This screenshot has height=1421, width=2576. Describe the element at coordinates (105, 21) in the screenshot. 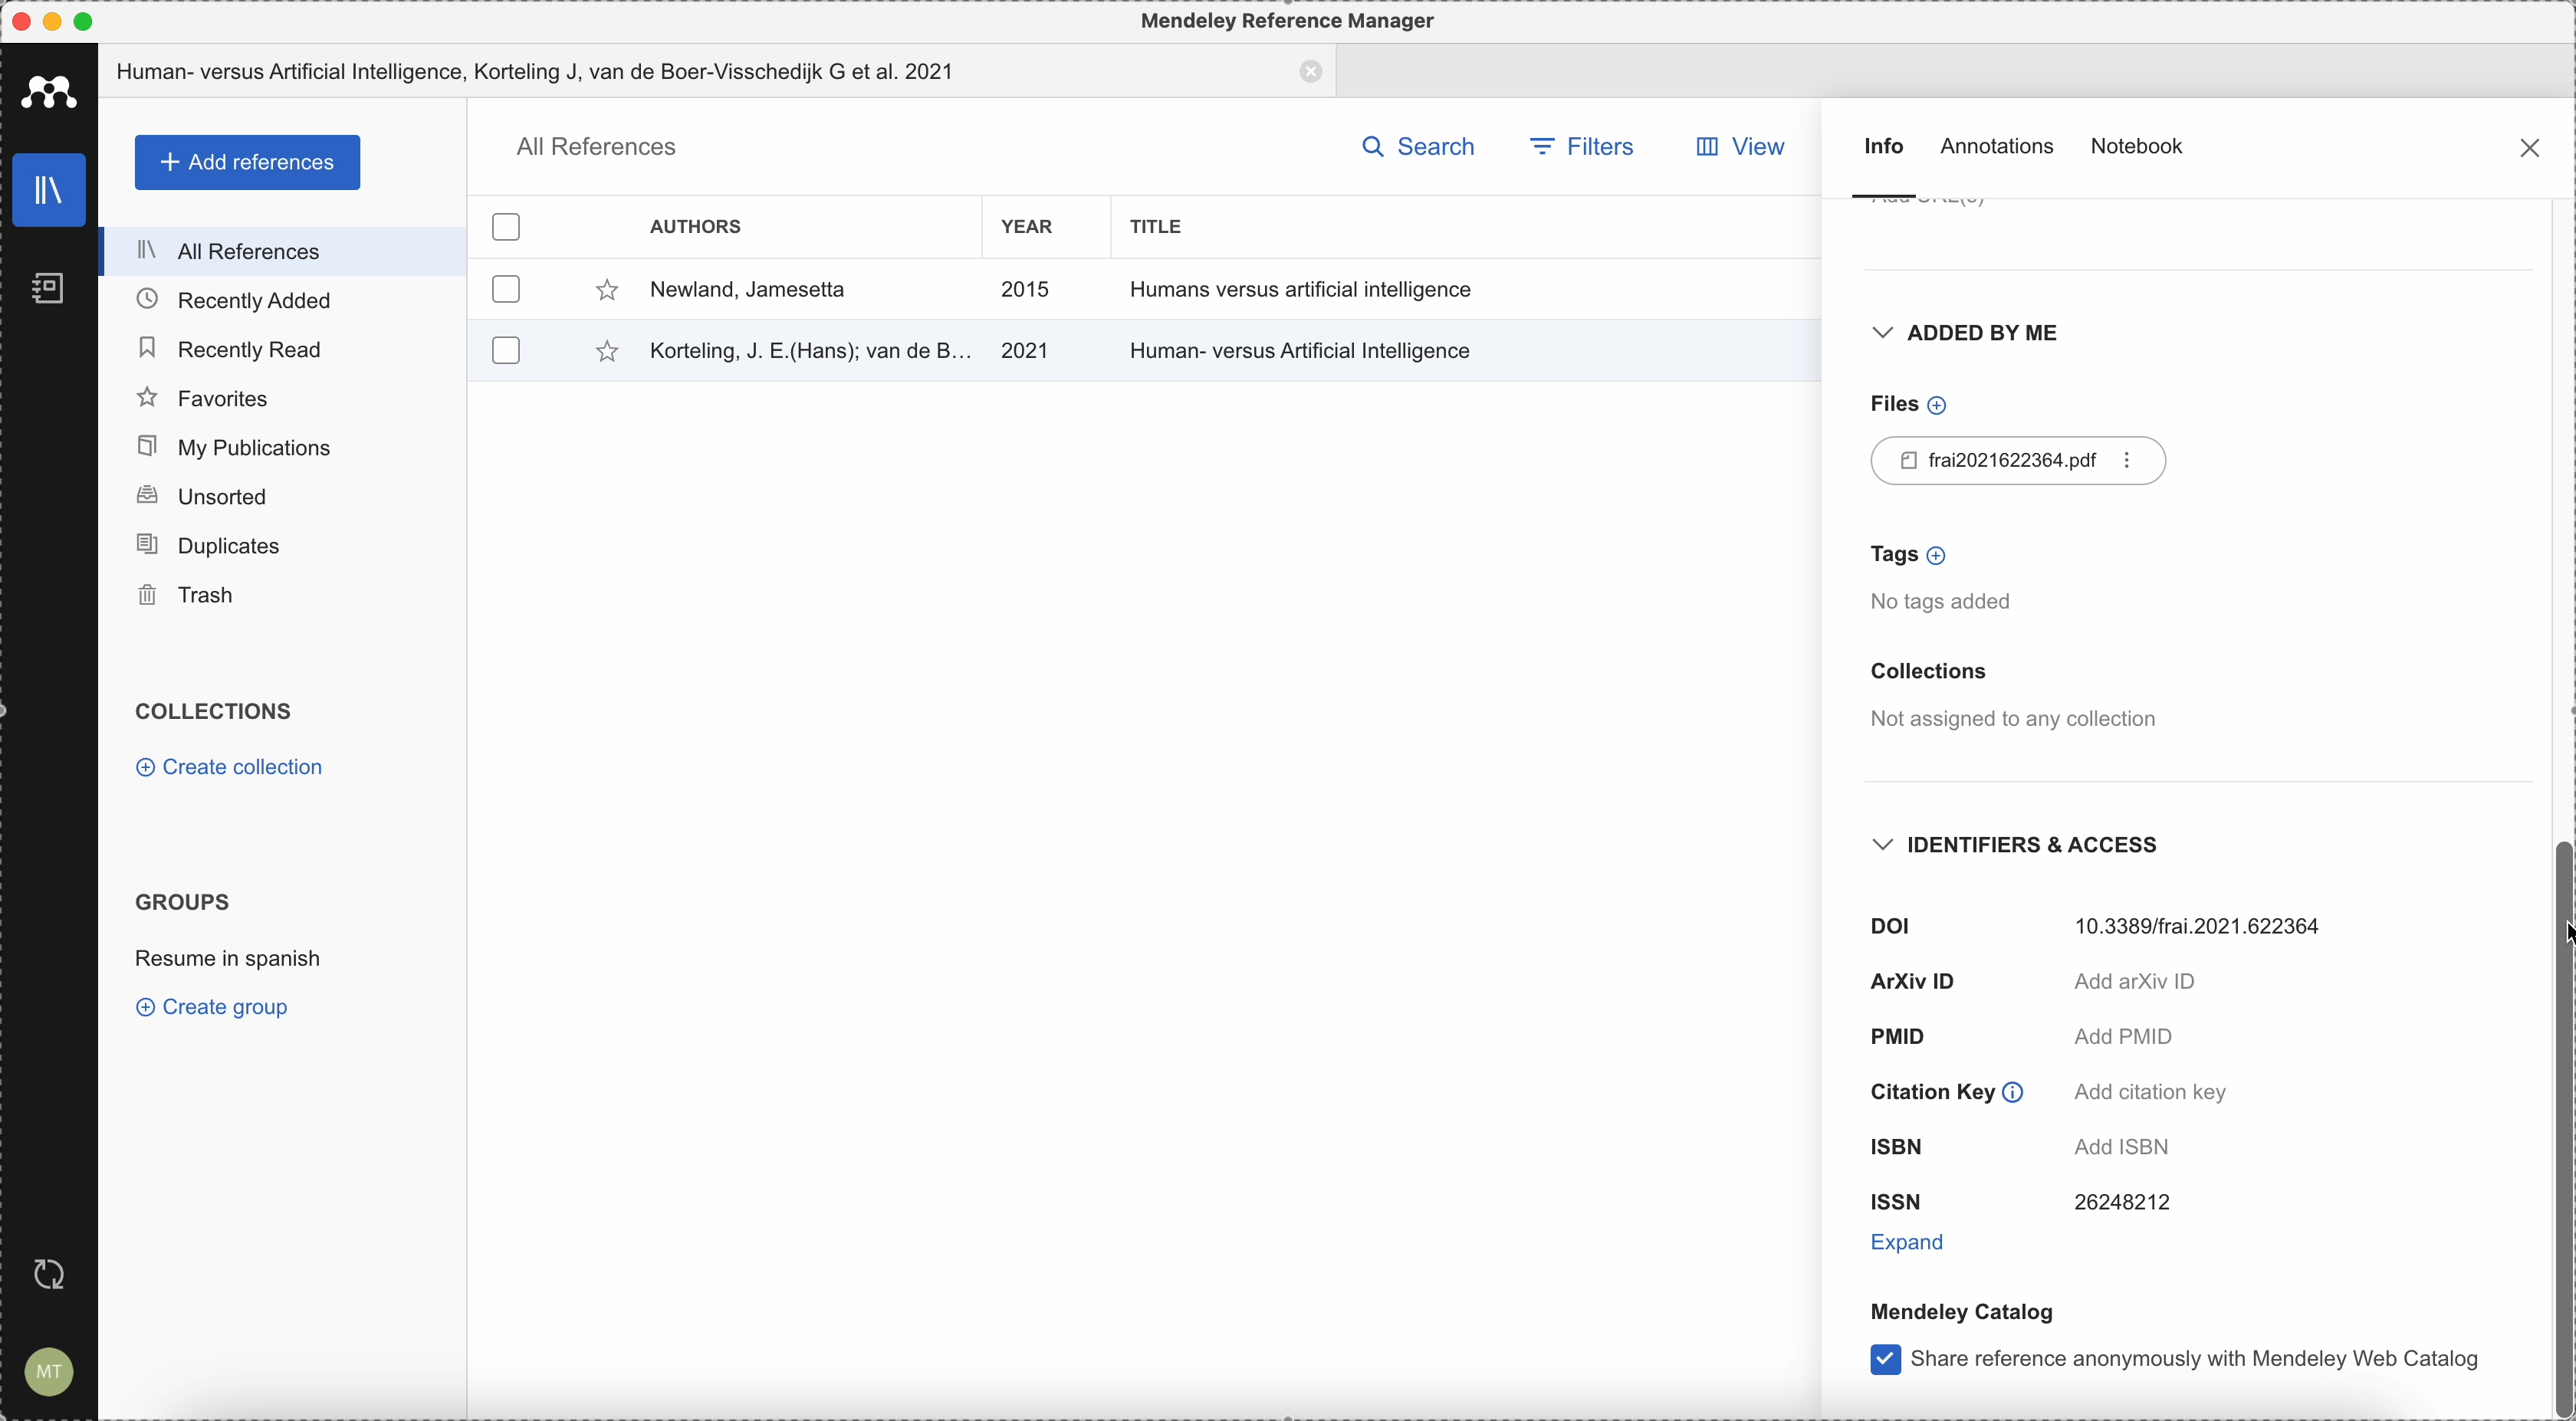

I see `maximize Mendeley` at that location.